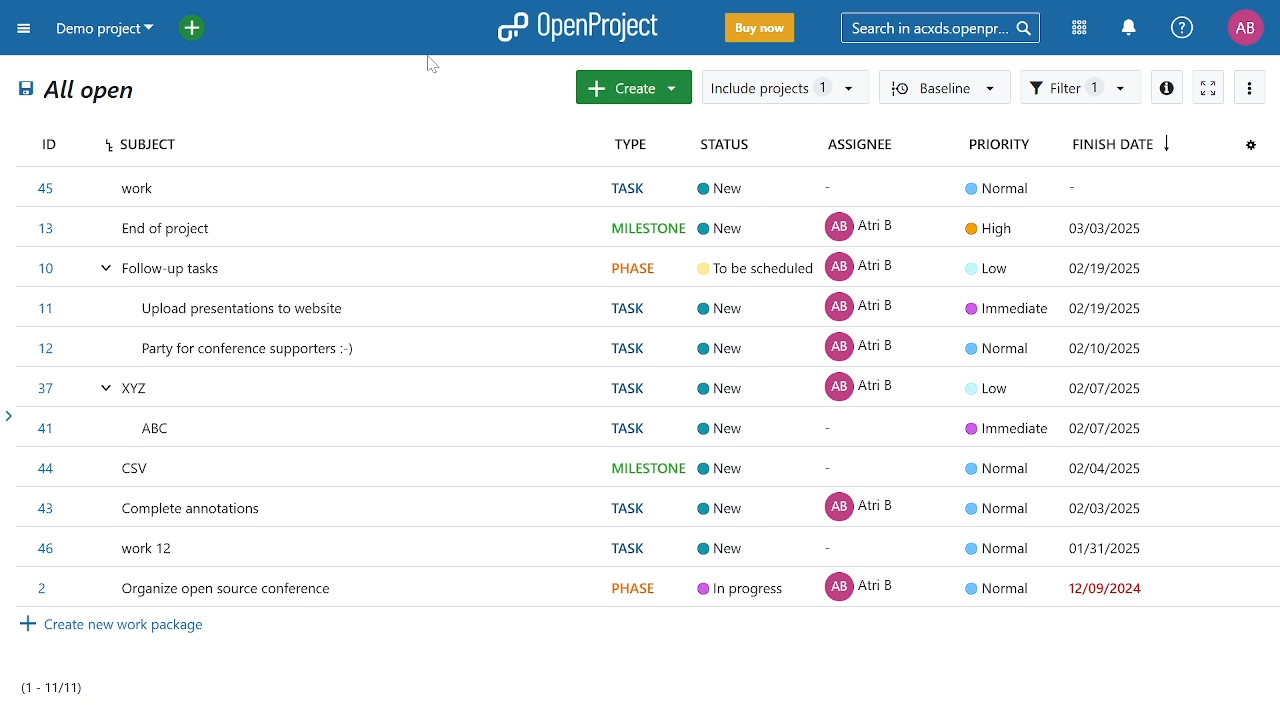  I want to click on task titled "Organize open source conference ", so click(646, 187).